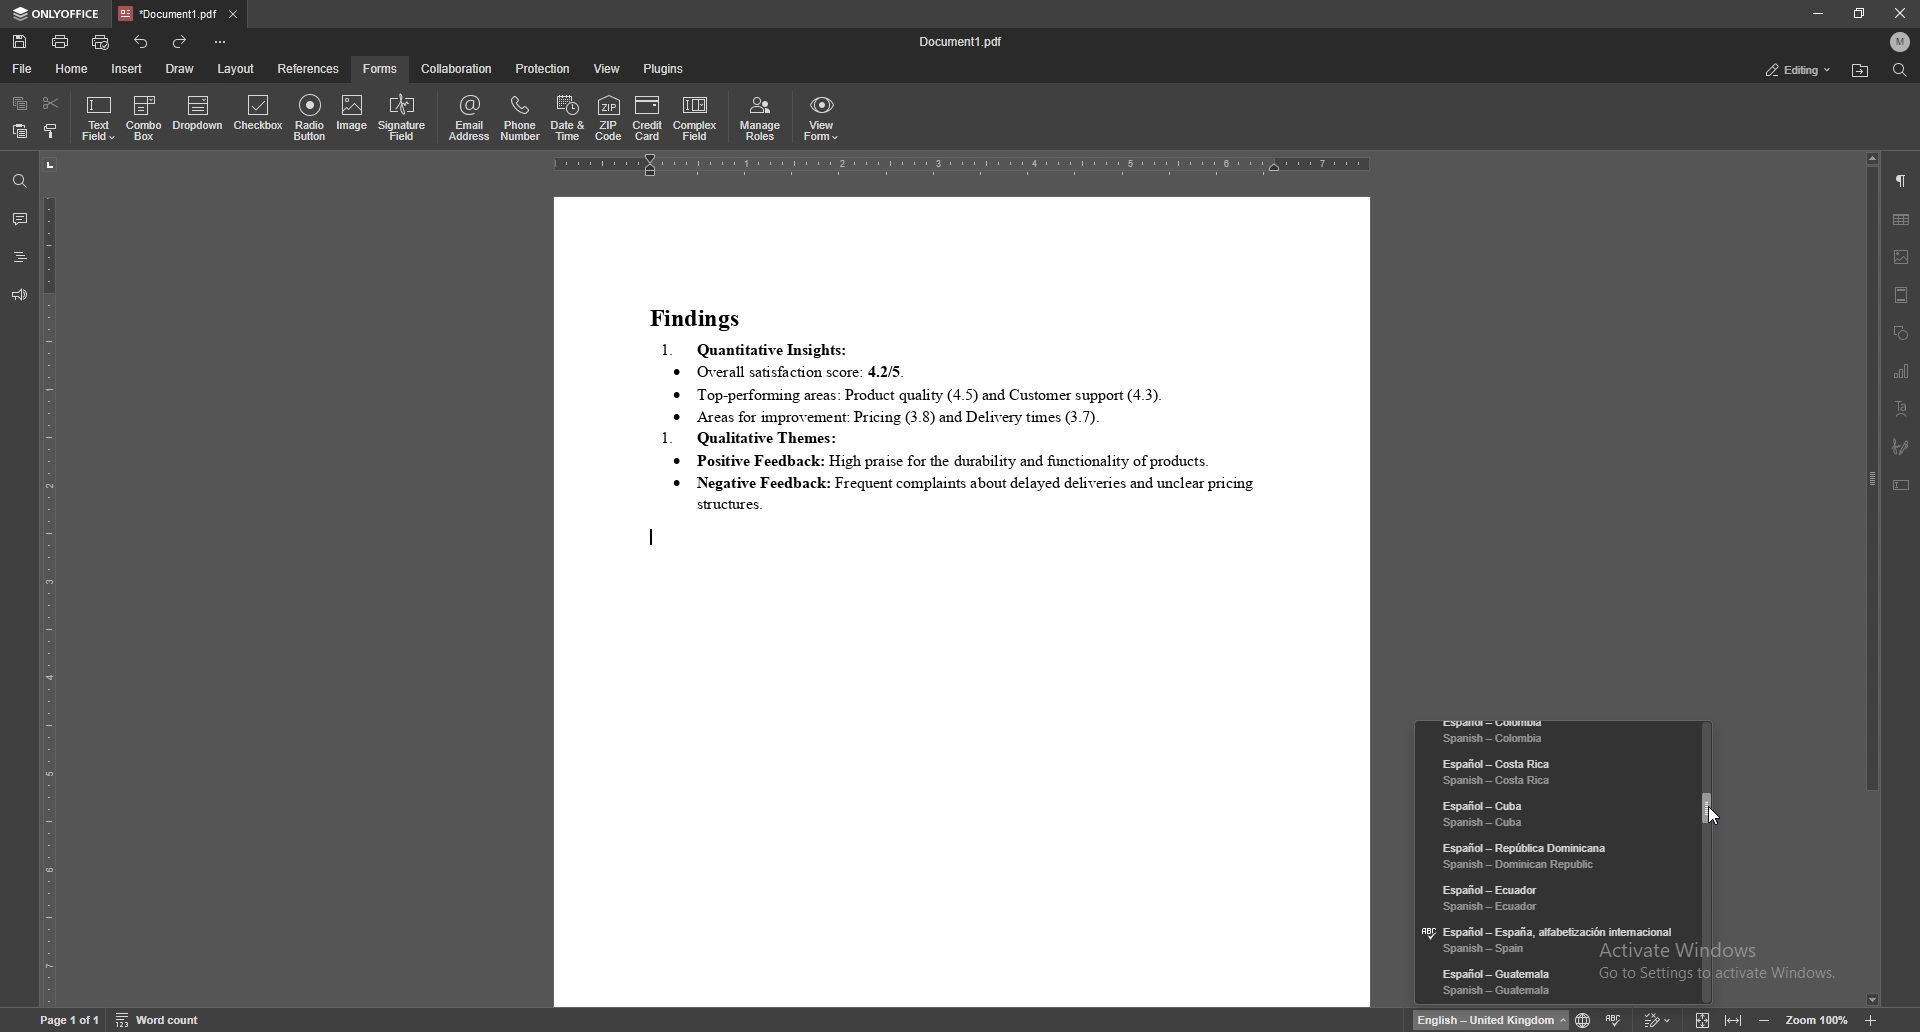  Describe the element at coordinates (167, 14) in the screenshot. I see `tab` at that location.